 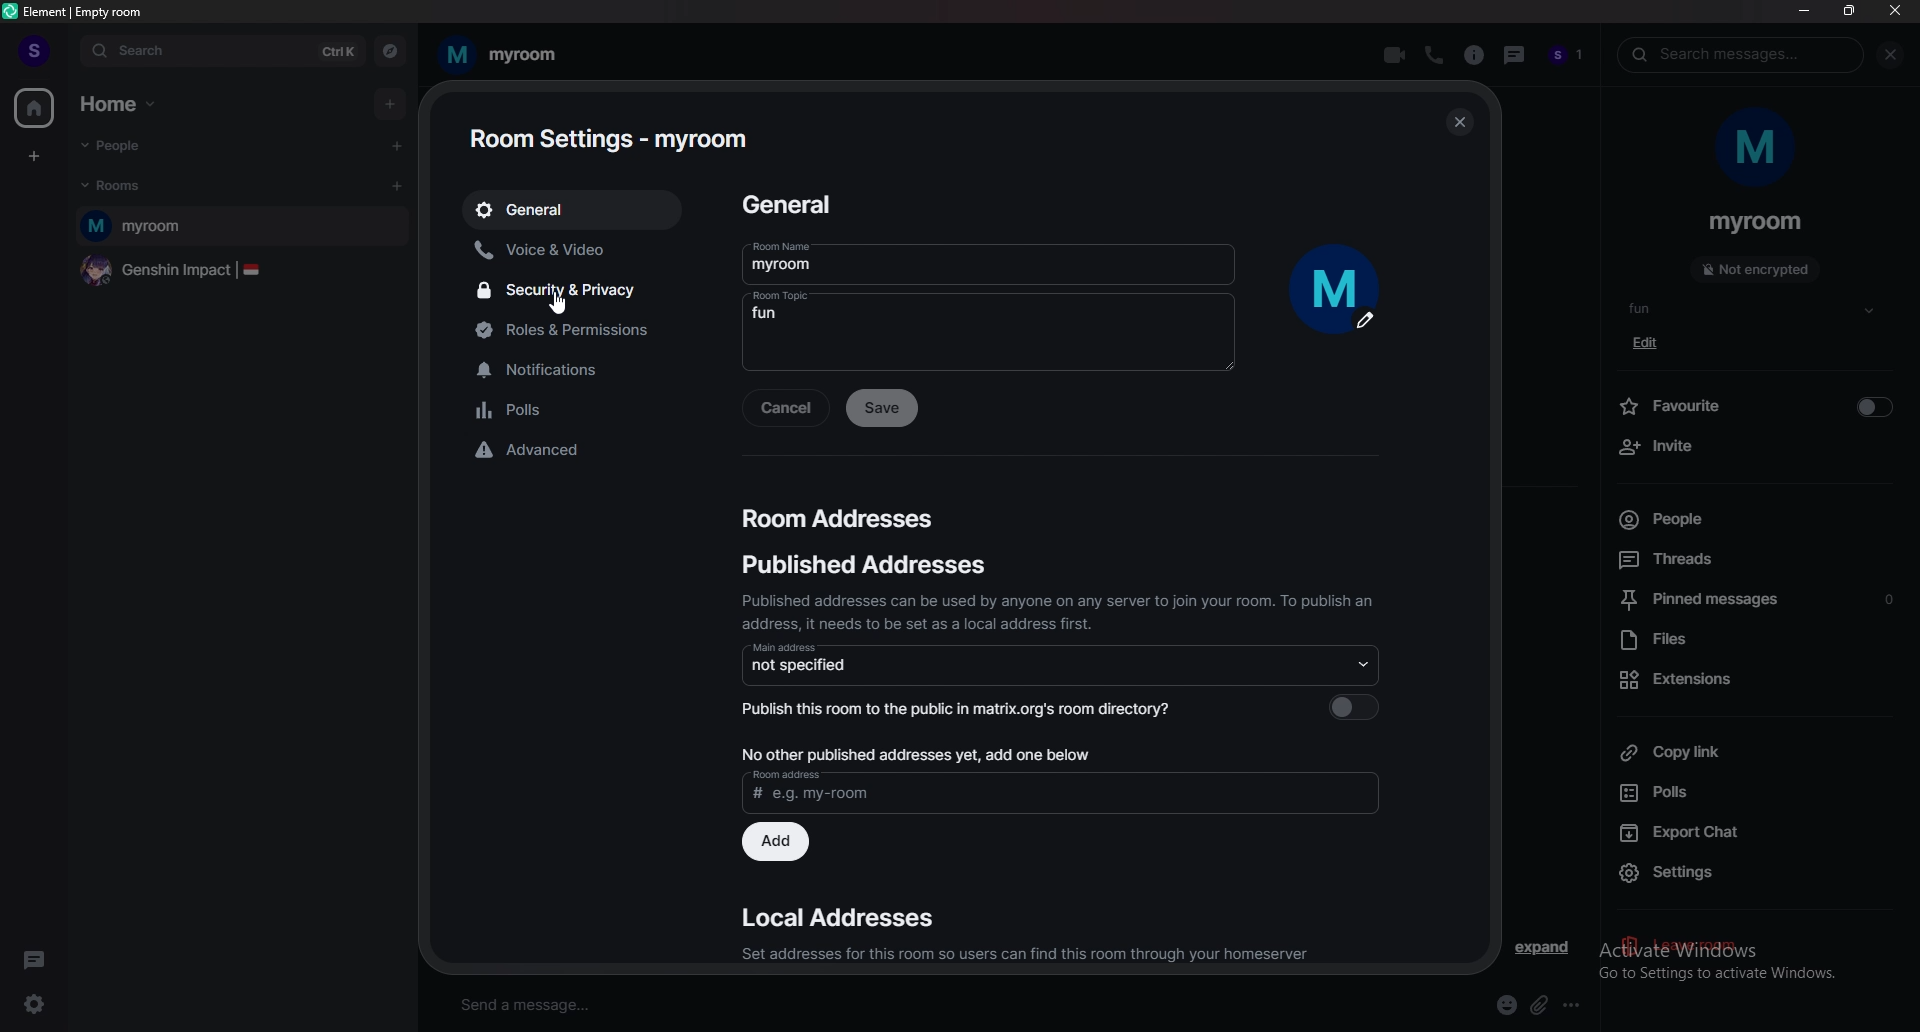 I want to click on more options, so click(x=1578, y=1004).